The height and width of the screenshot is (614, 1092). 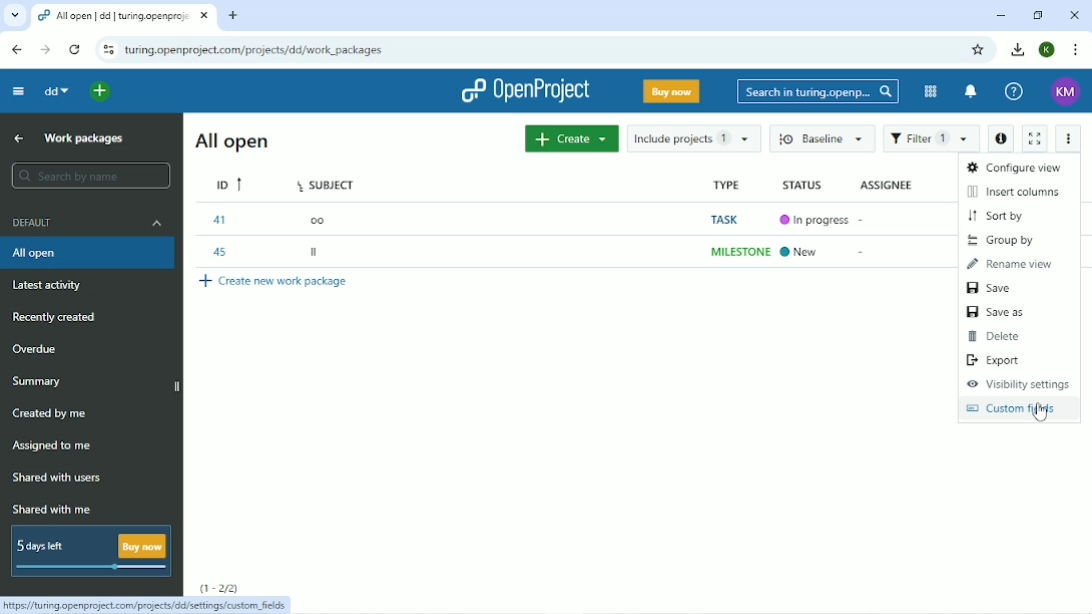 What do you see at coordinates (673, 91) in the screenshot?
I see `Buy now` at bounding box center [673, 91].